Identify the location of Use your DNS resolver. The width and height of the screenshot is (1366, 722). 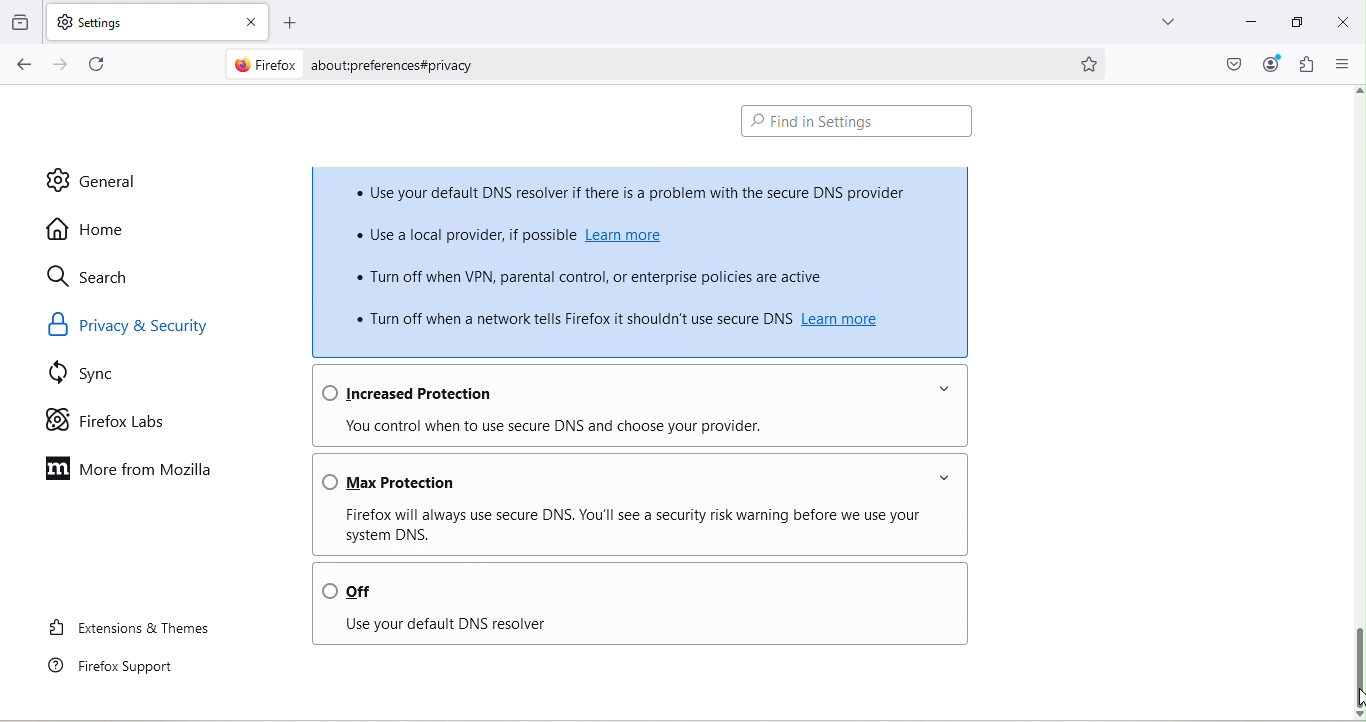
(629, 626).